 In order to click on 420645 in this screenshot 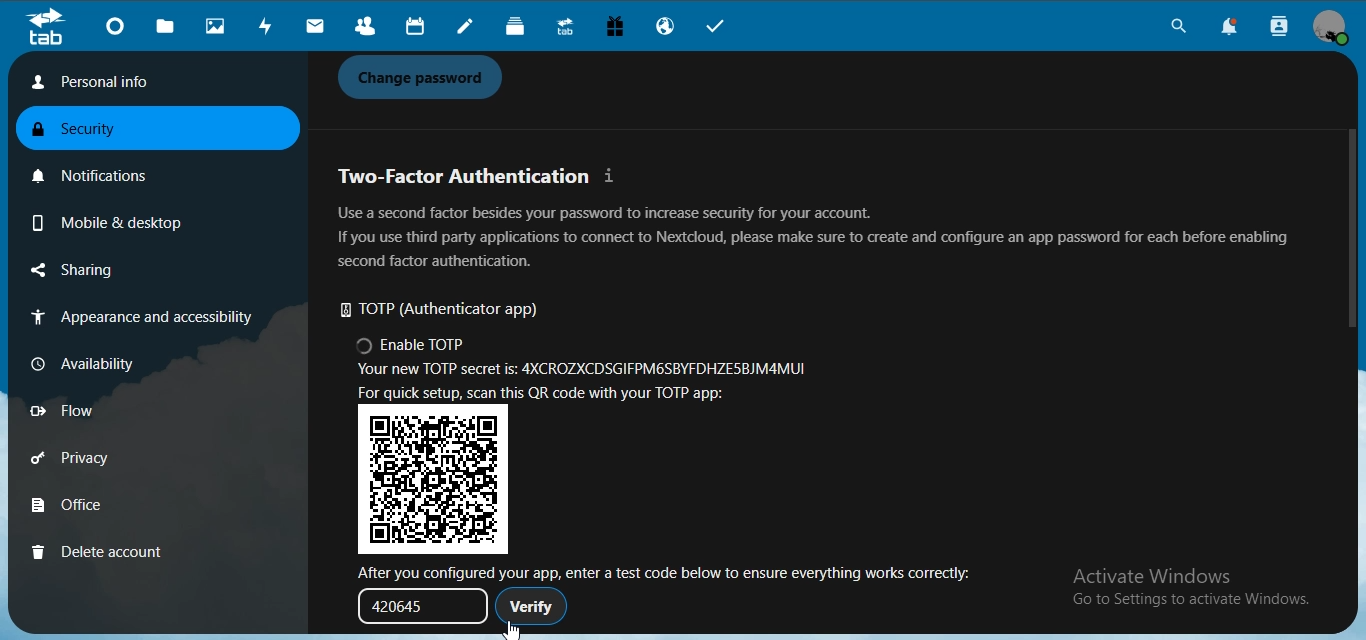, I will do `click(415, 605)`.